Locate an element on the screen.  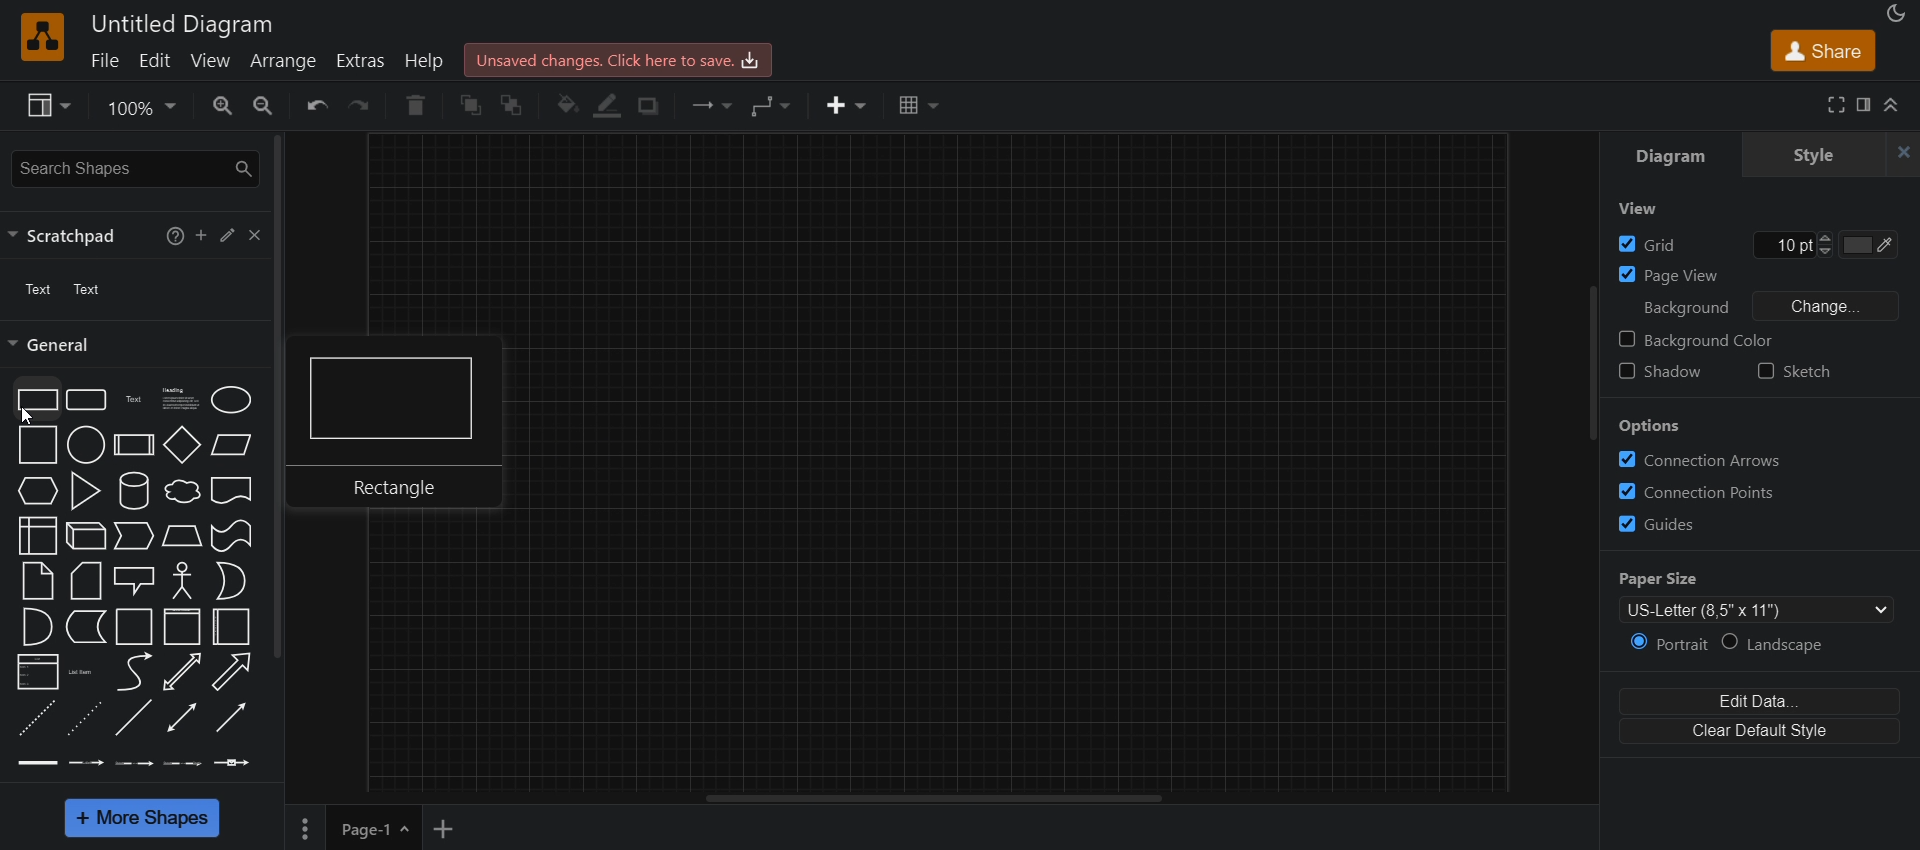
ellipse is located at coordinates (228, 400).